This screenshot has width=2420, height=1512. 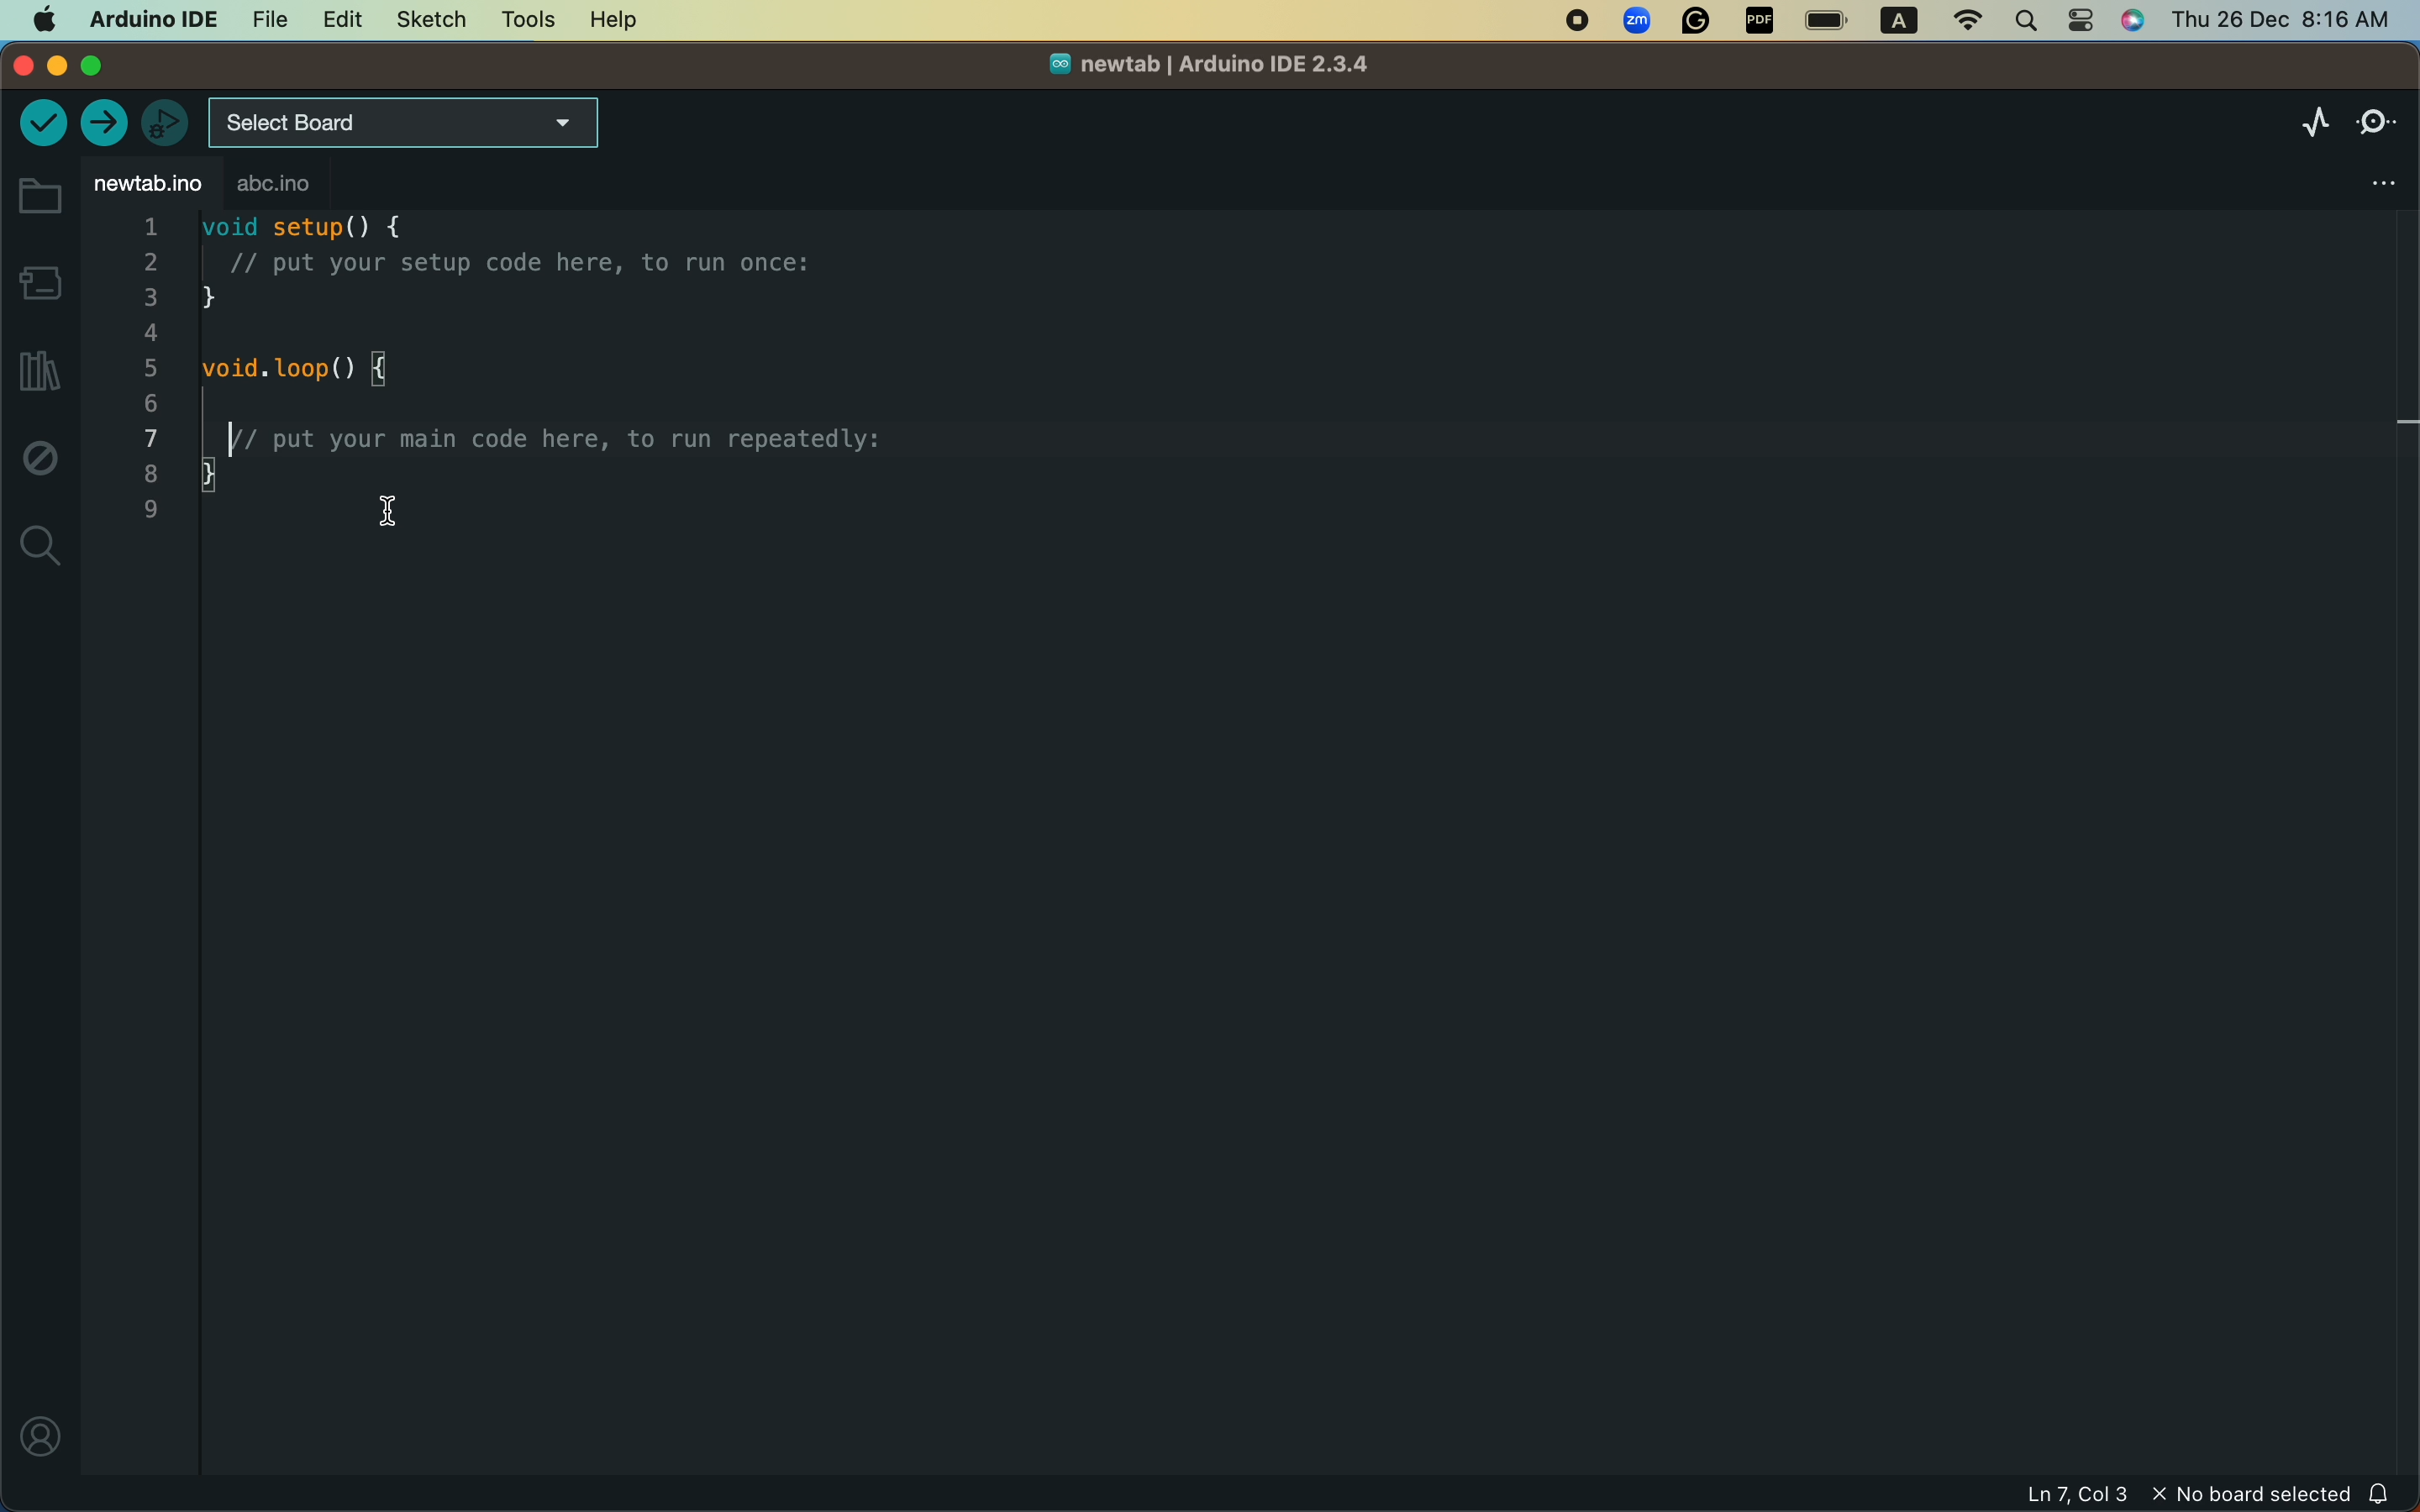 I want to click on file setting, so click(x=2358, y=176).